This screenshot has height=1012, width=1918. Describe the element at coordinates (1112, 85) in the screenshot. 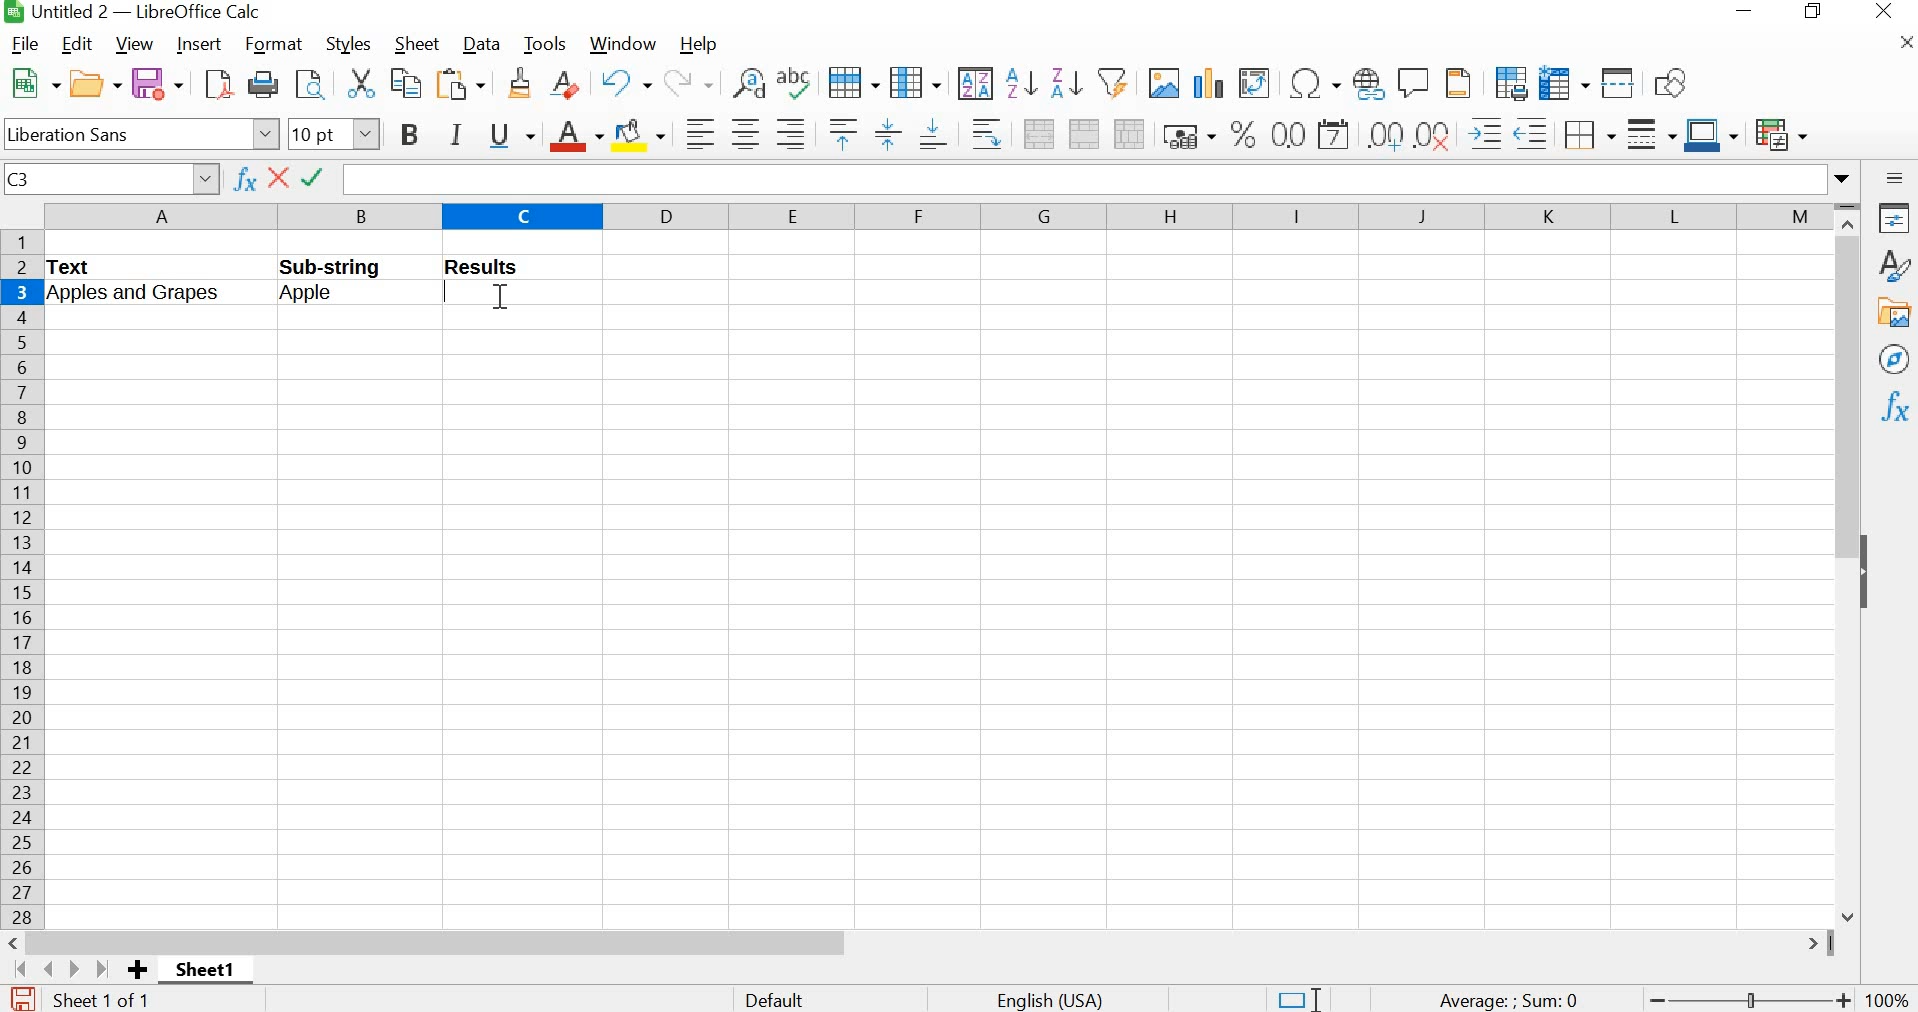

I see `autofilter` at that location.